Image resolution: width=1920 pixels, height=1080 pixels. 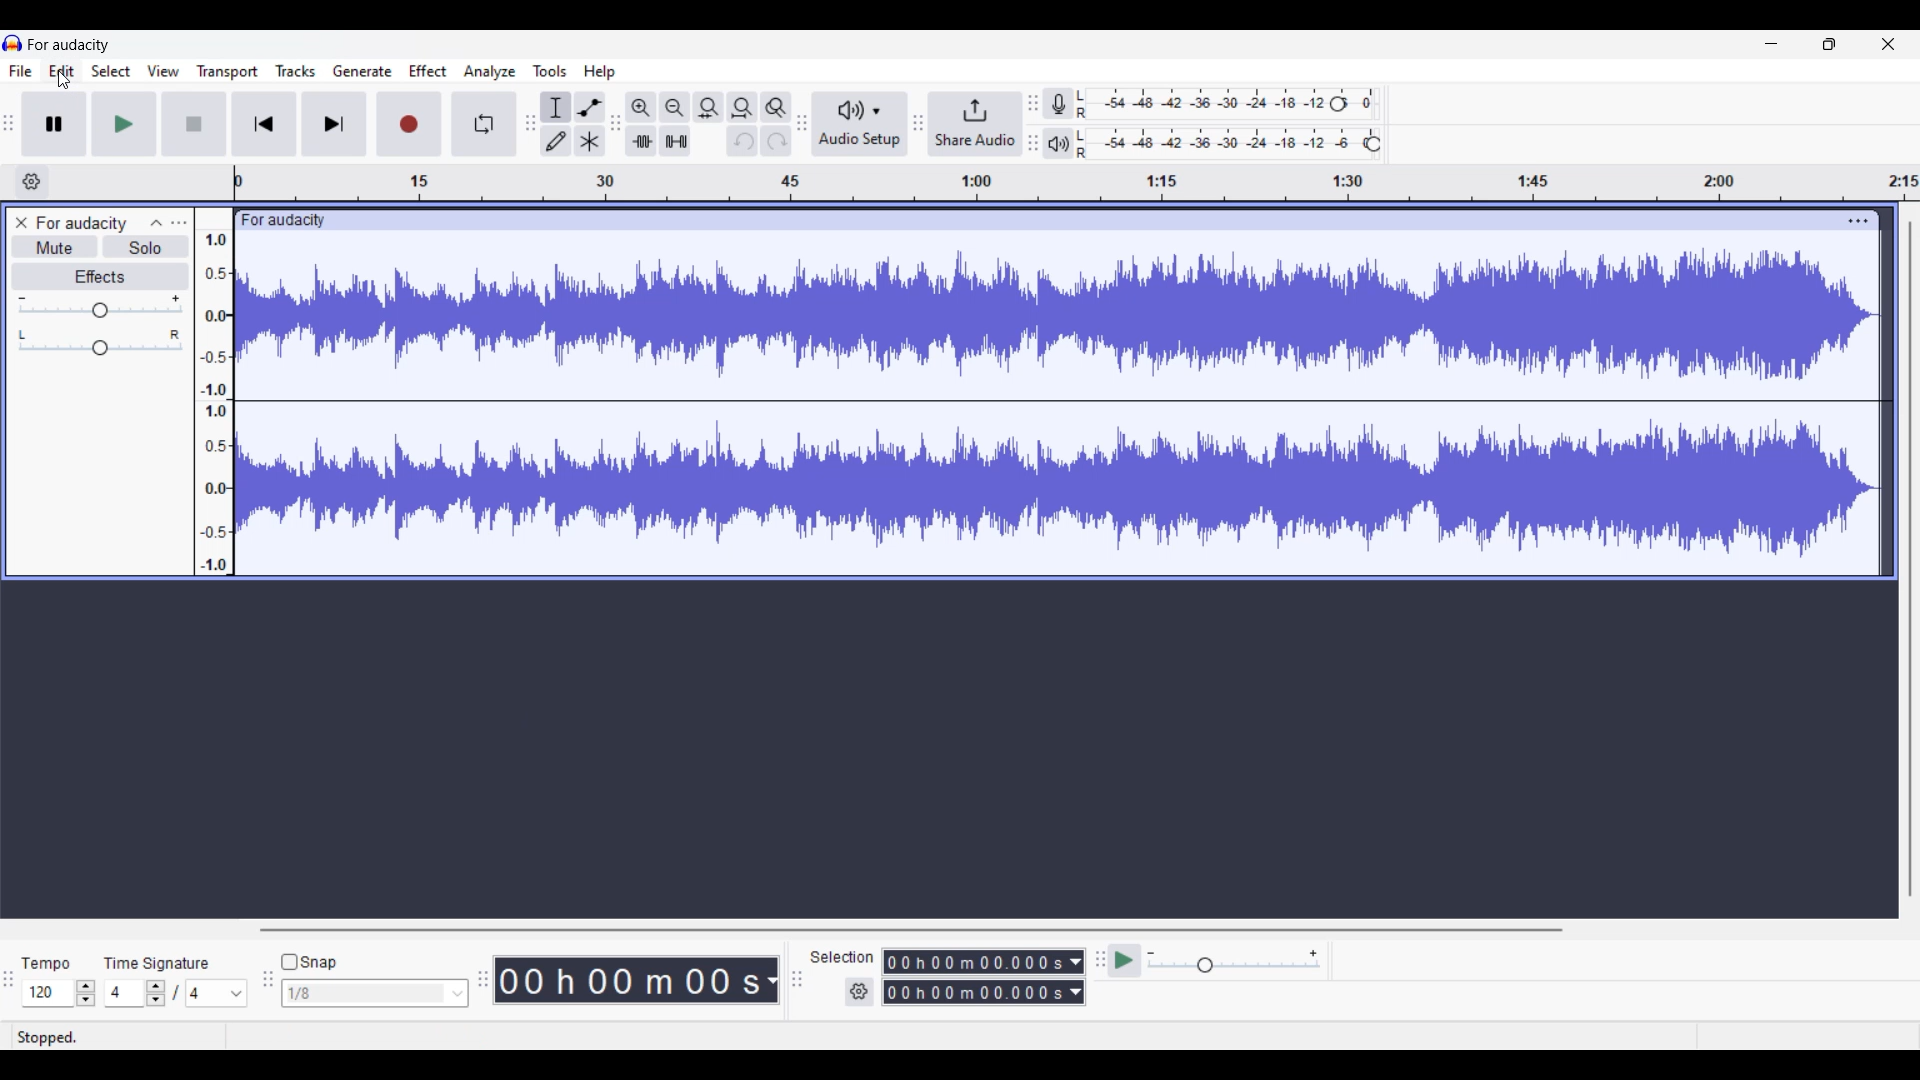 I want to click on audacity, so click(x=280, y=221).